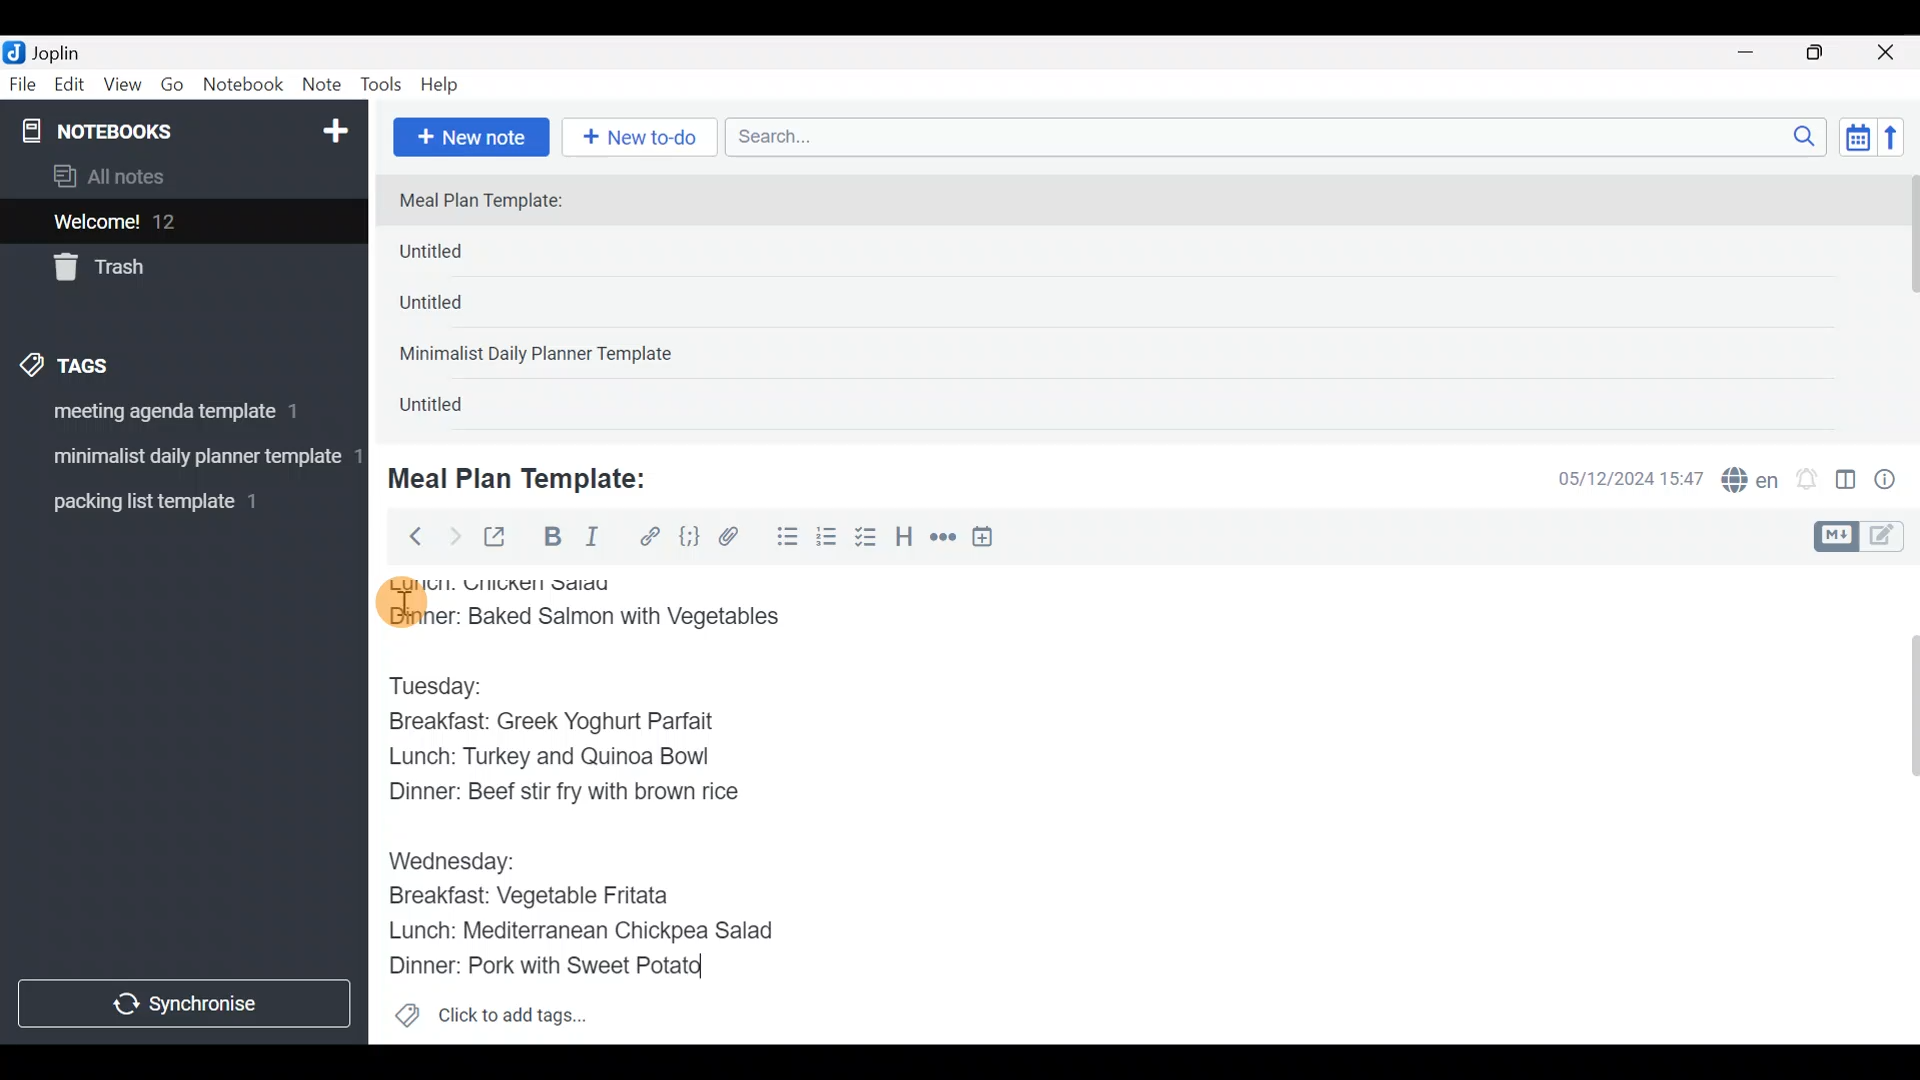 The height and width of the screenshot is (1080, 1920). Describe the element at coordinates (400, 603) in the screenshot. I see `cursor` at that location.